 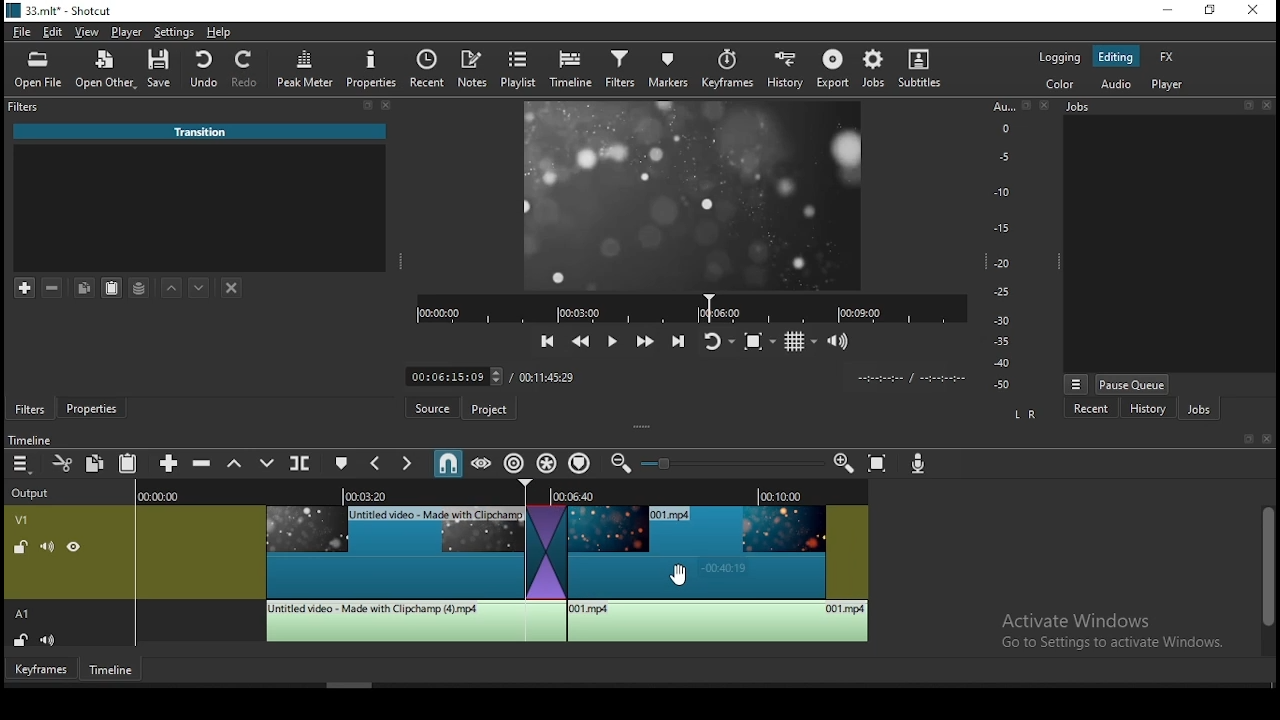 What do you see at coordinates (919, 462) in the screenshot?
I see `record audio` at bounding box center [919, 462].